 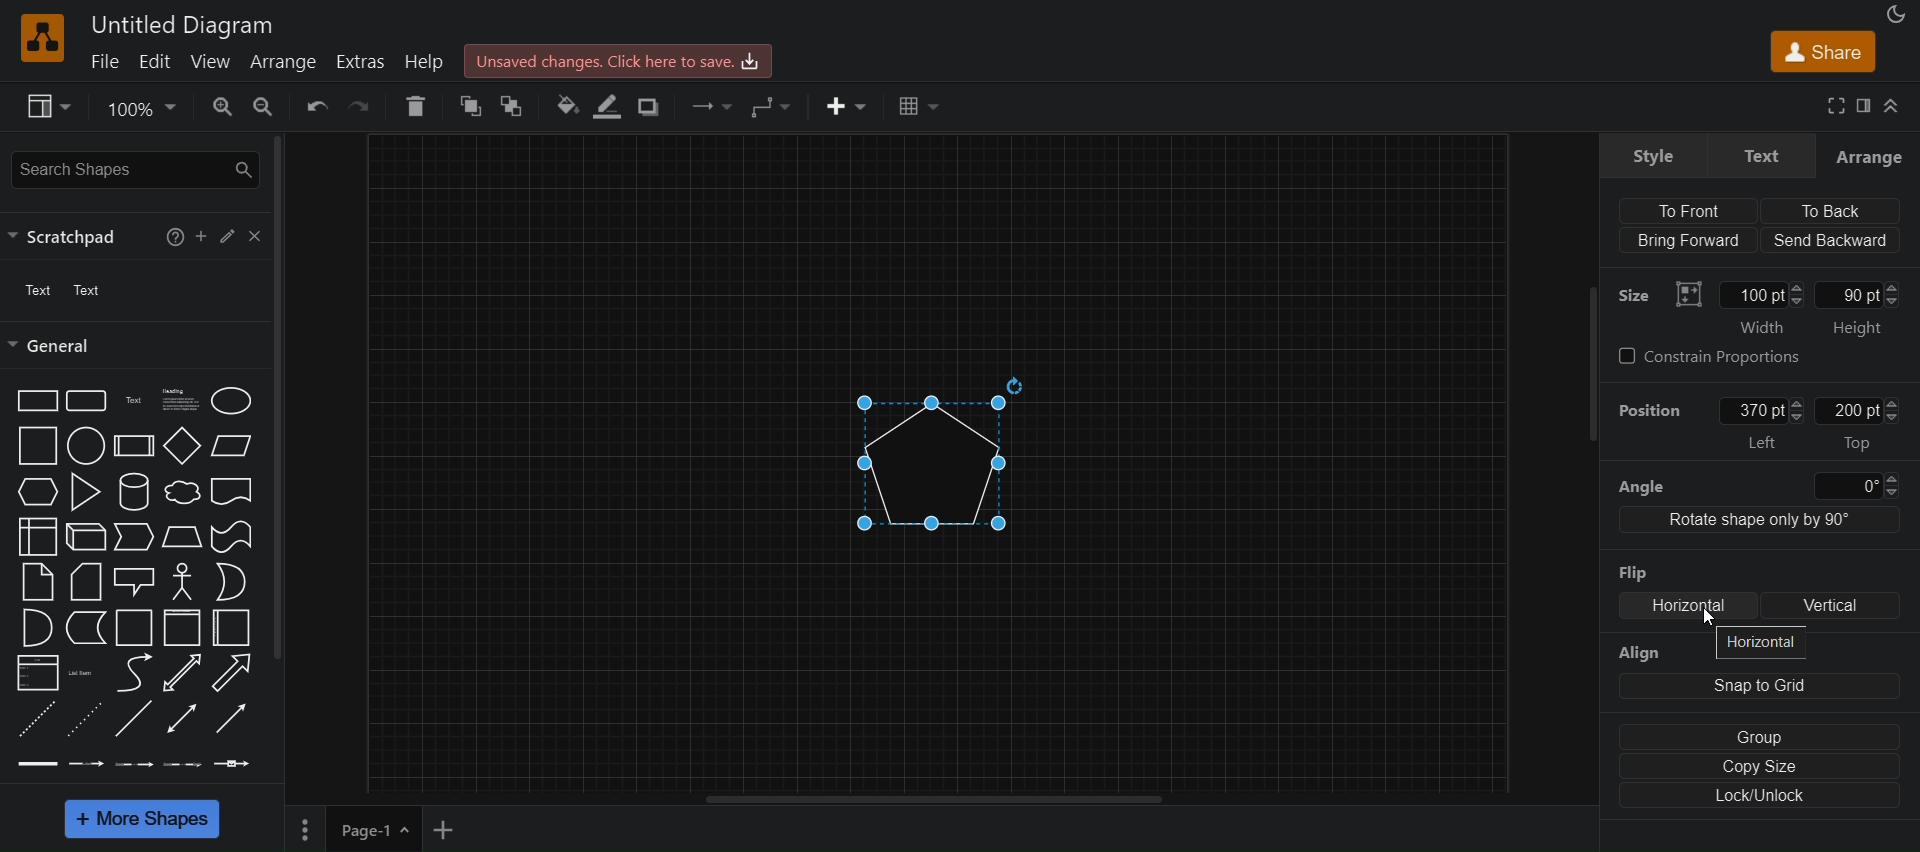 I want to click on to back, so click(x=514, y=105).